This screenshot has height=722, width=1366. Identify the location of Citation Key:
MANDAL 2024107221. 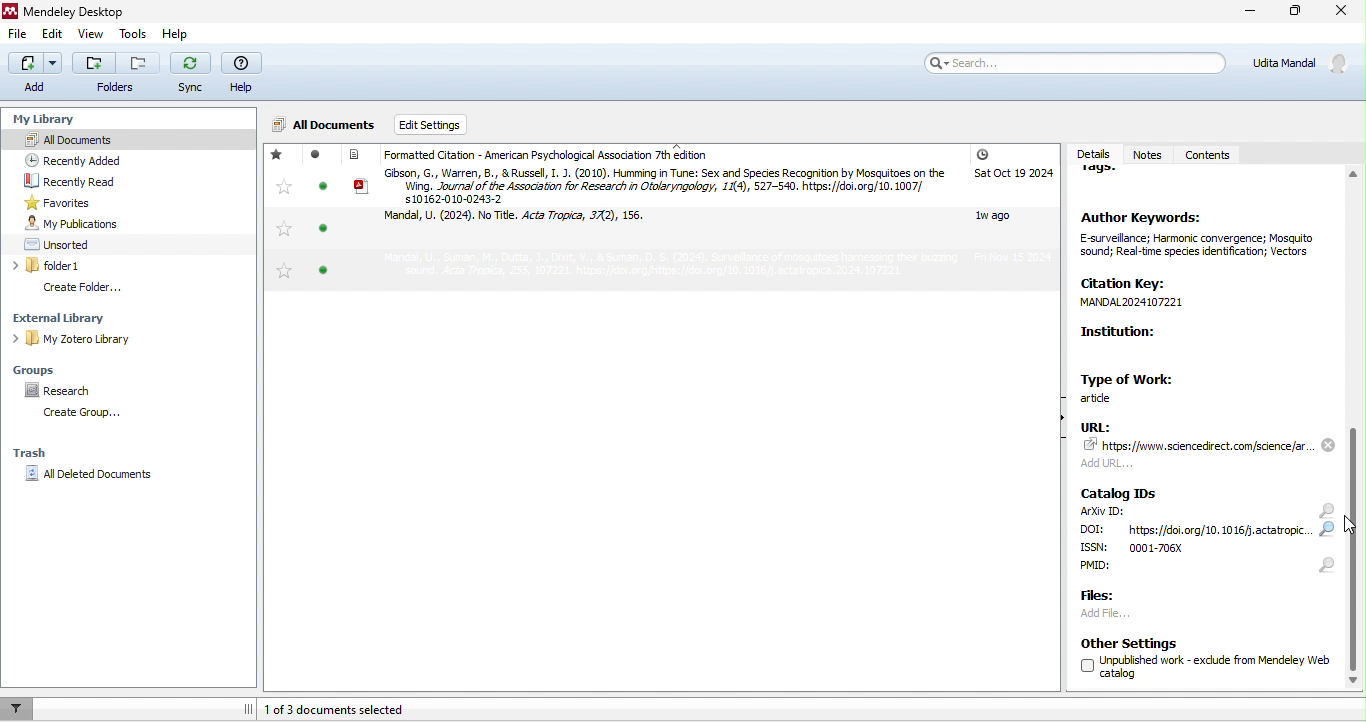
(1168, 294).